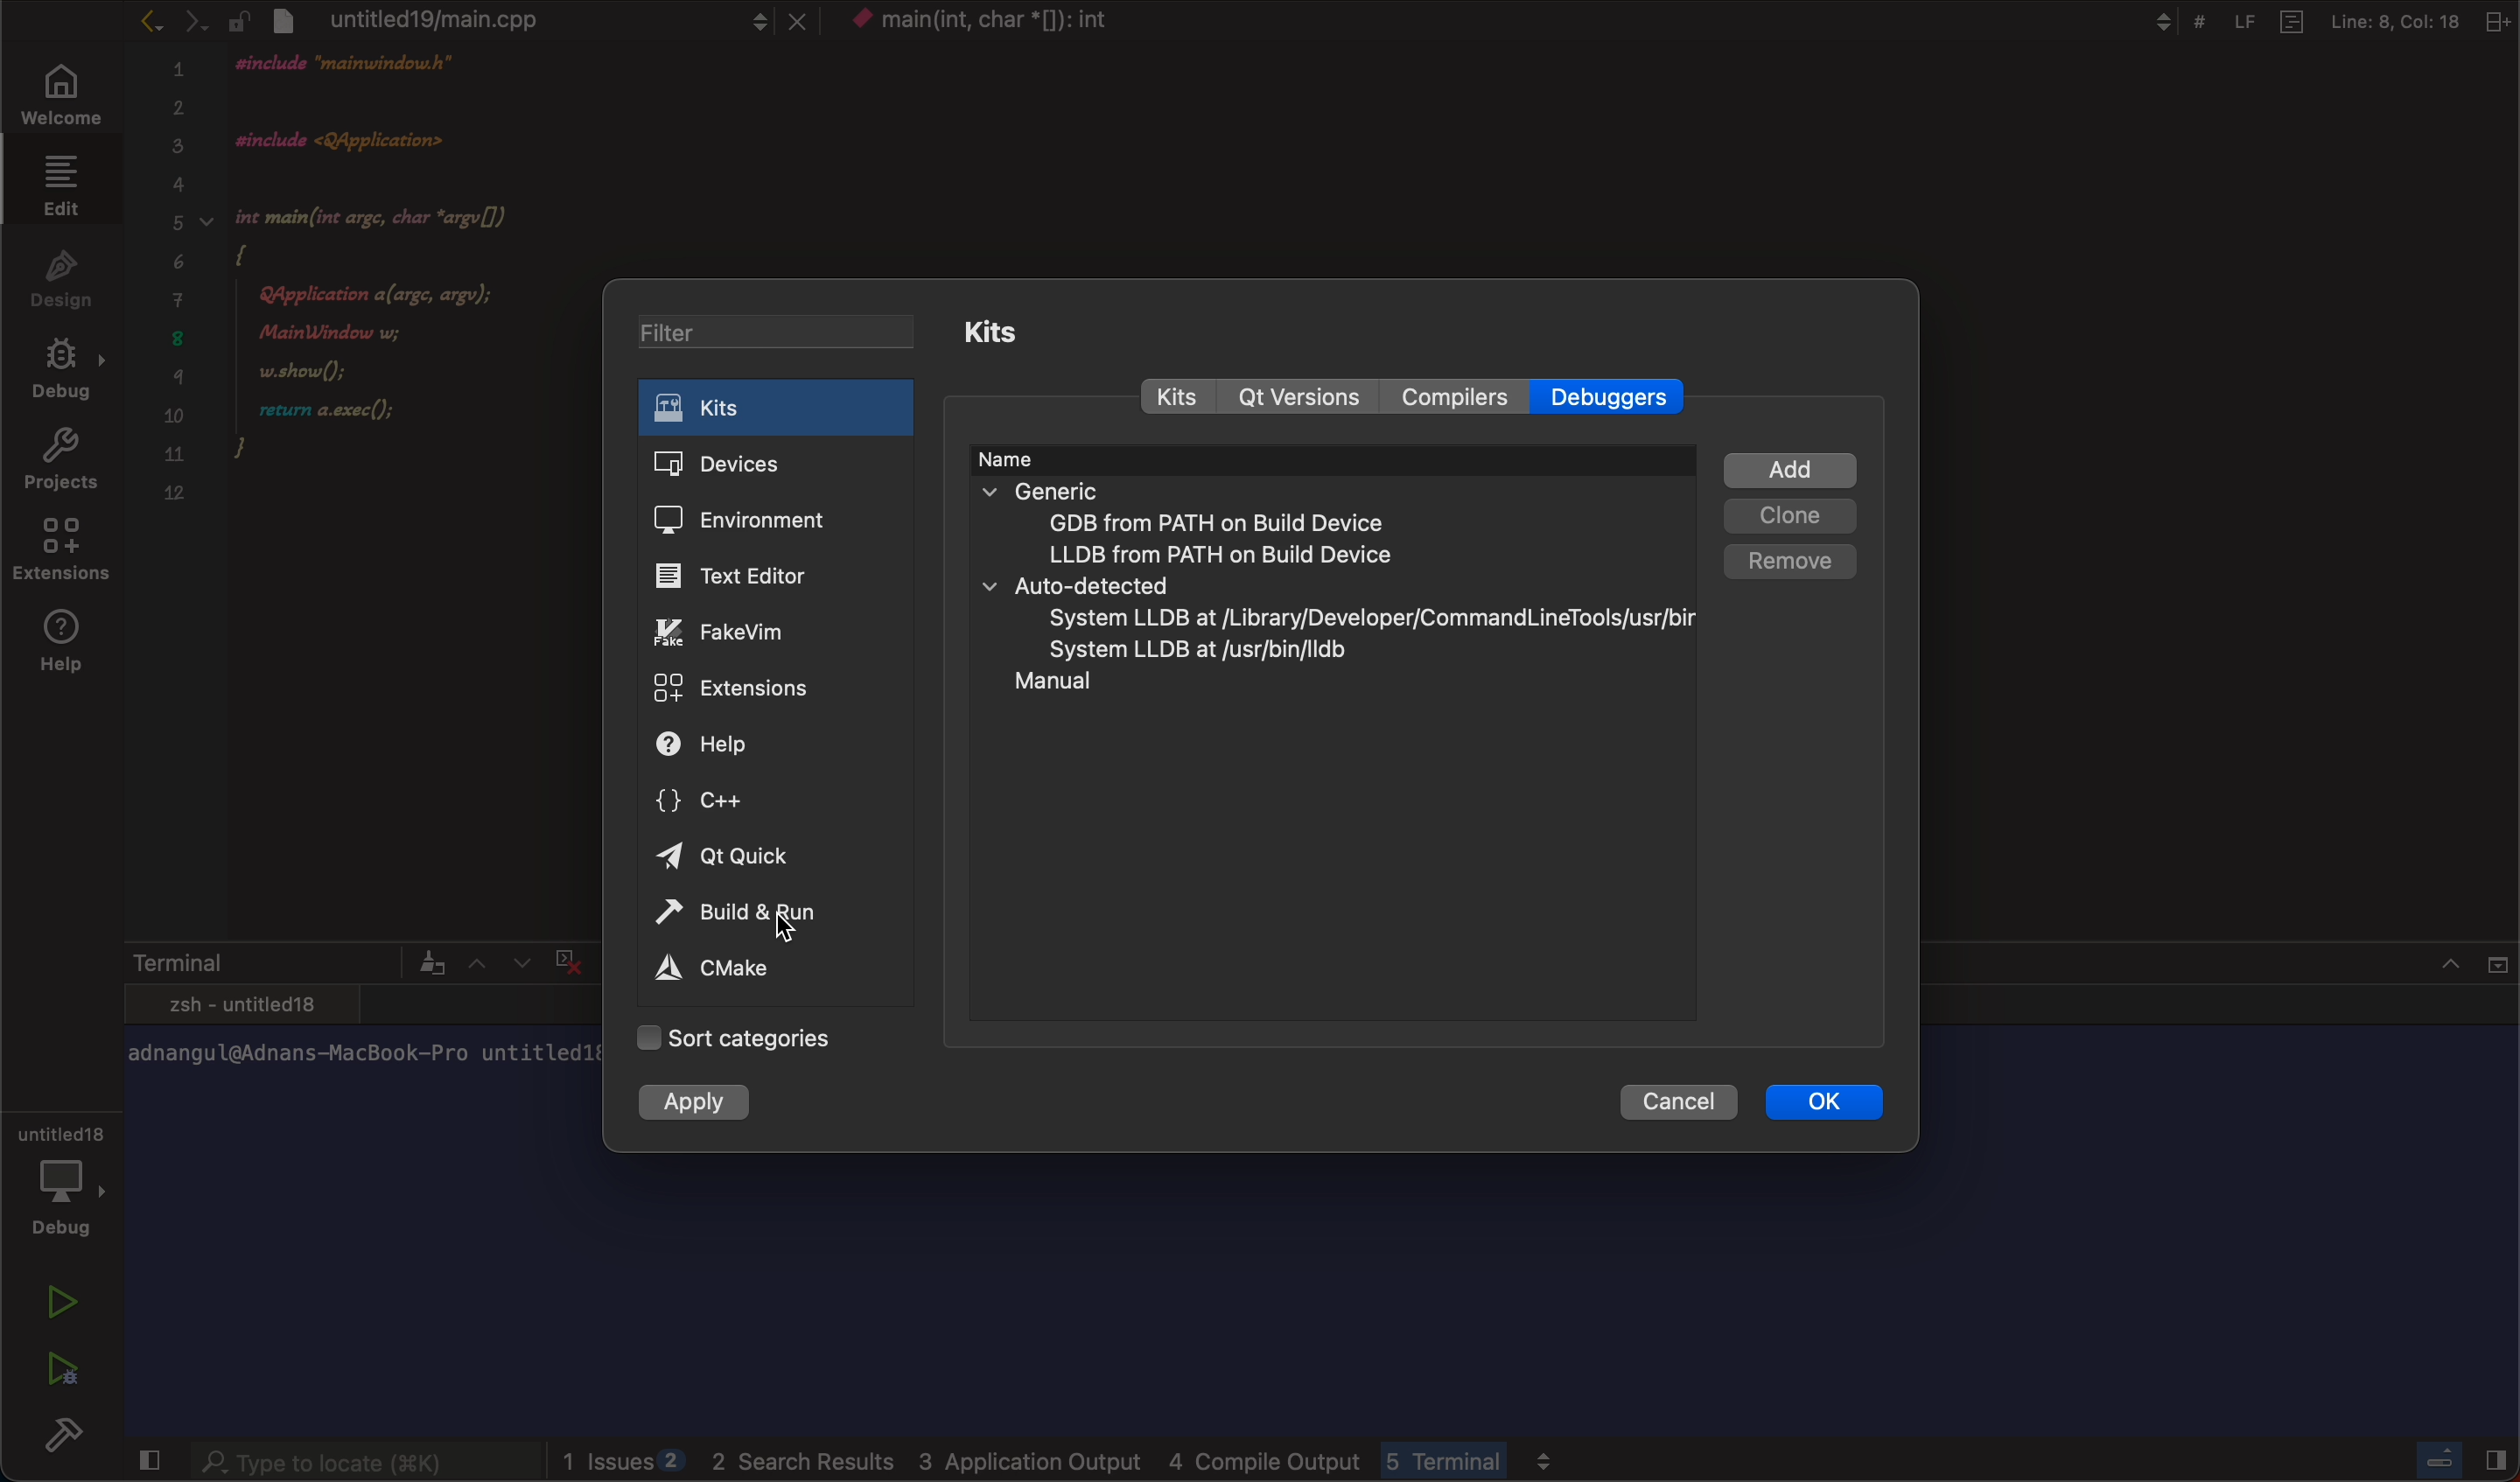 Image resolution: width=2520 pixels, height=1482 pixels. I want to click on close slidebar, so click(2455, 1458).